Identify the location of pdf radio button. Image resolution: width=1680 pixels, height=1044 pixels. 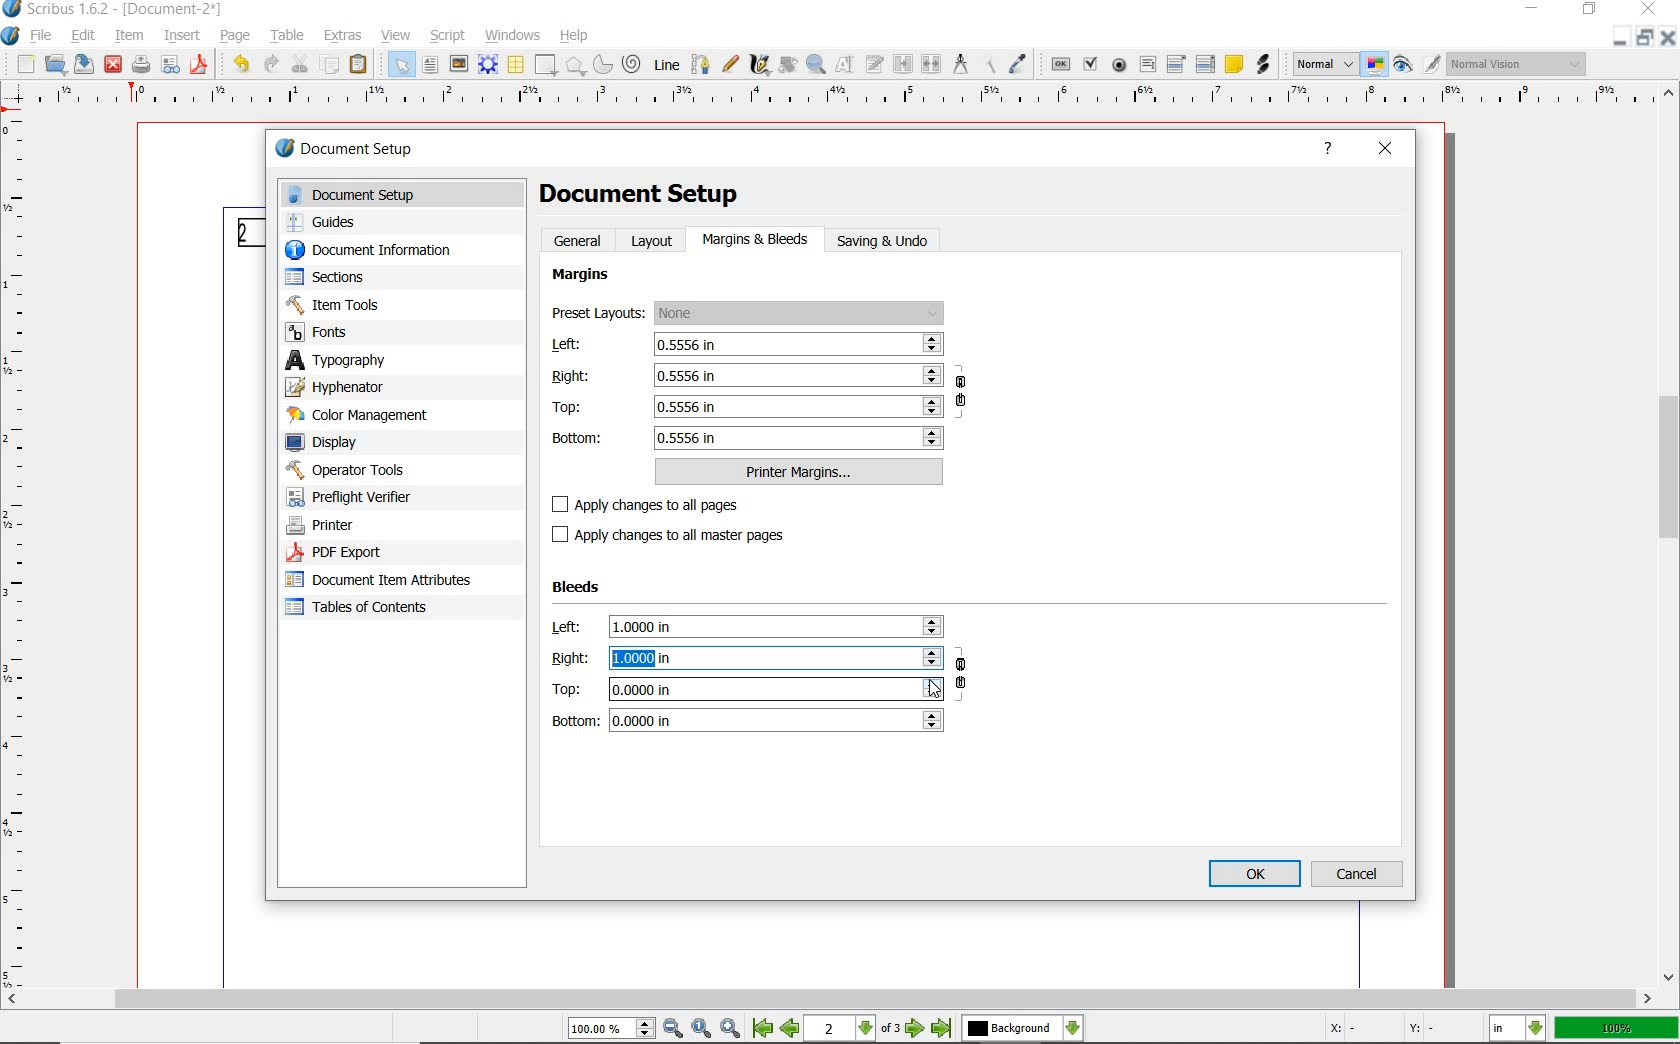
(1120, 65).